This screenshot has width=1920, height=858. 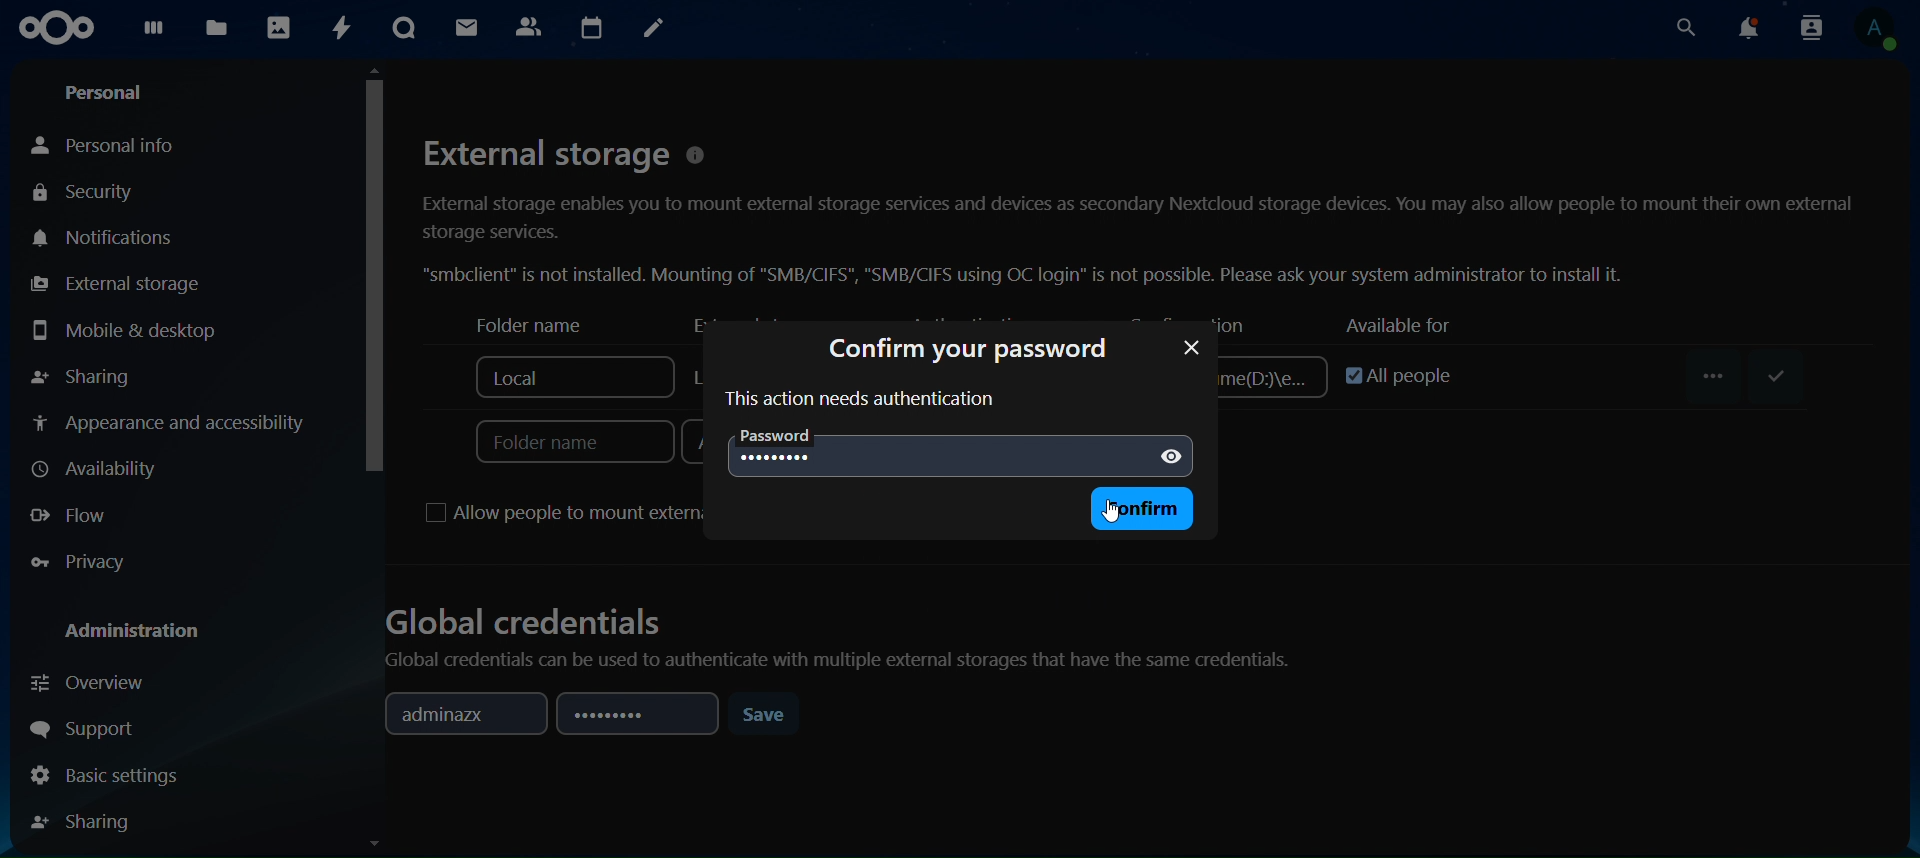 What do you see at coordinates (1771, 377) in the screenshot?
I see `save` at bounding box center [1771, 377].